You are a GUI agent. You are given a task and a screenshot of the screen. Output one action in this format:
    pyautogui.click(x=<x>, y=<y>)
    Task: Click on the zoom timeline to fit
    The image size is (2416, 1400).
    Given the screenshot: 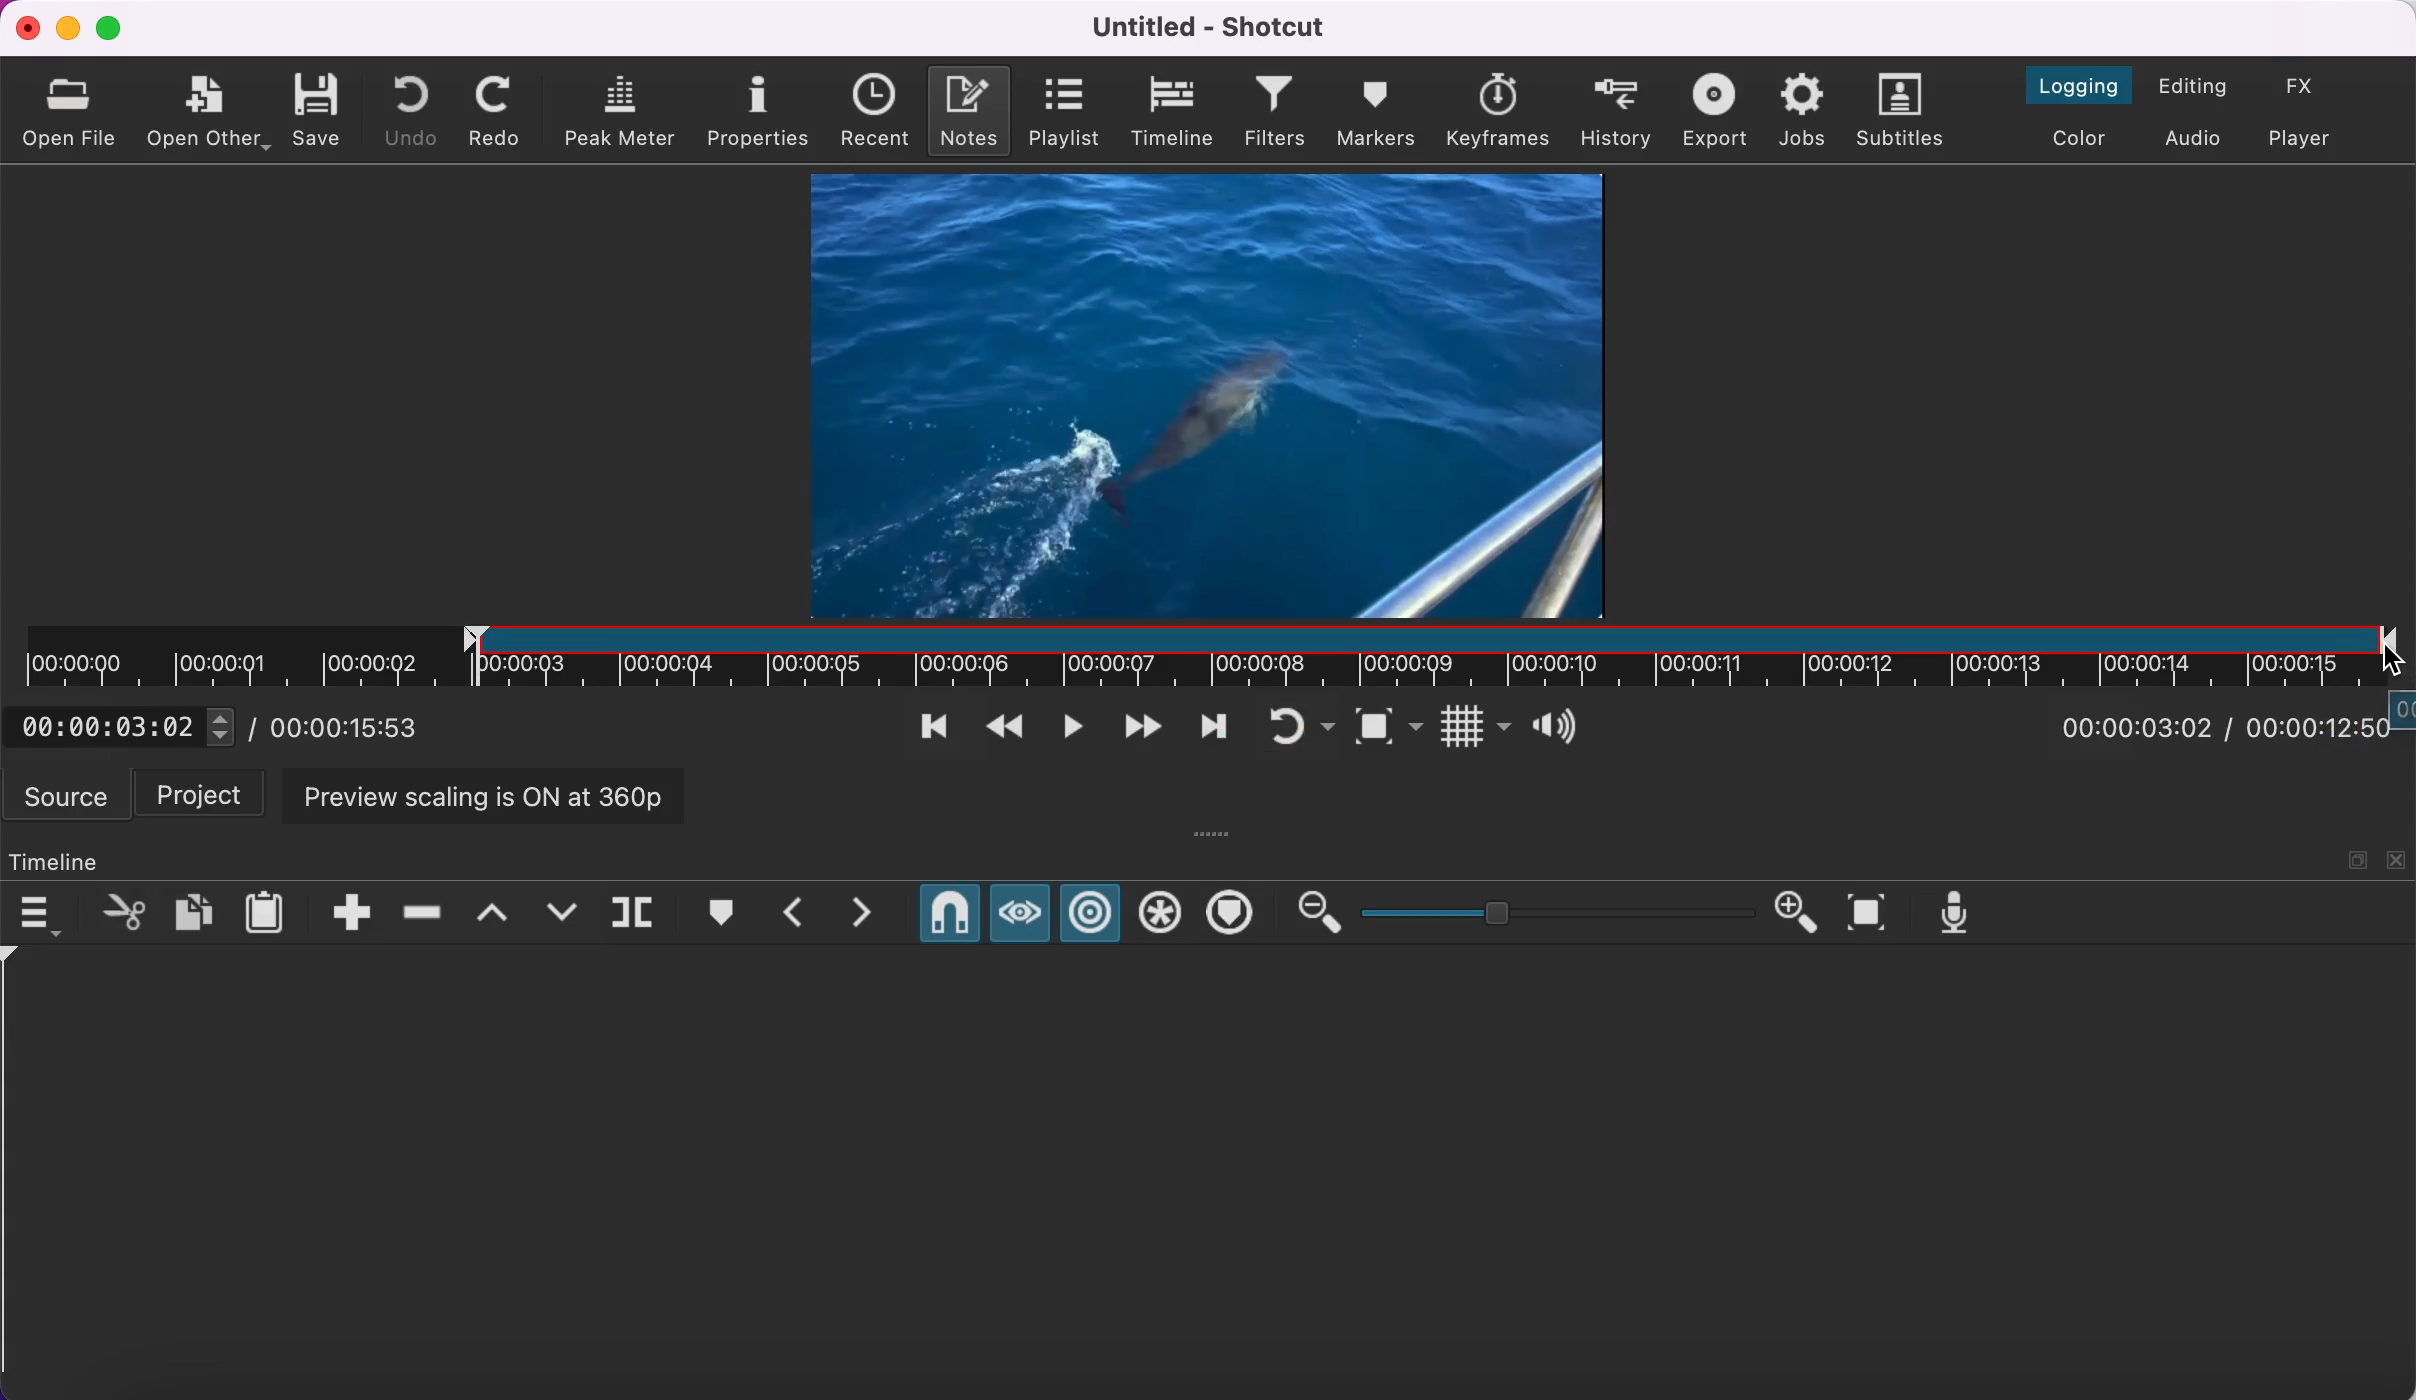 What is the action you would take?
    pyautogui.click(x=1874, y=913)
    